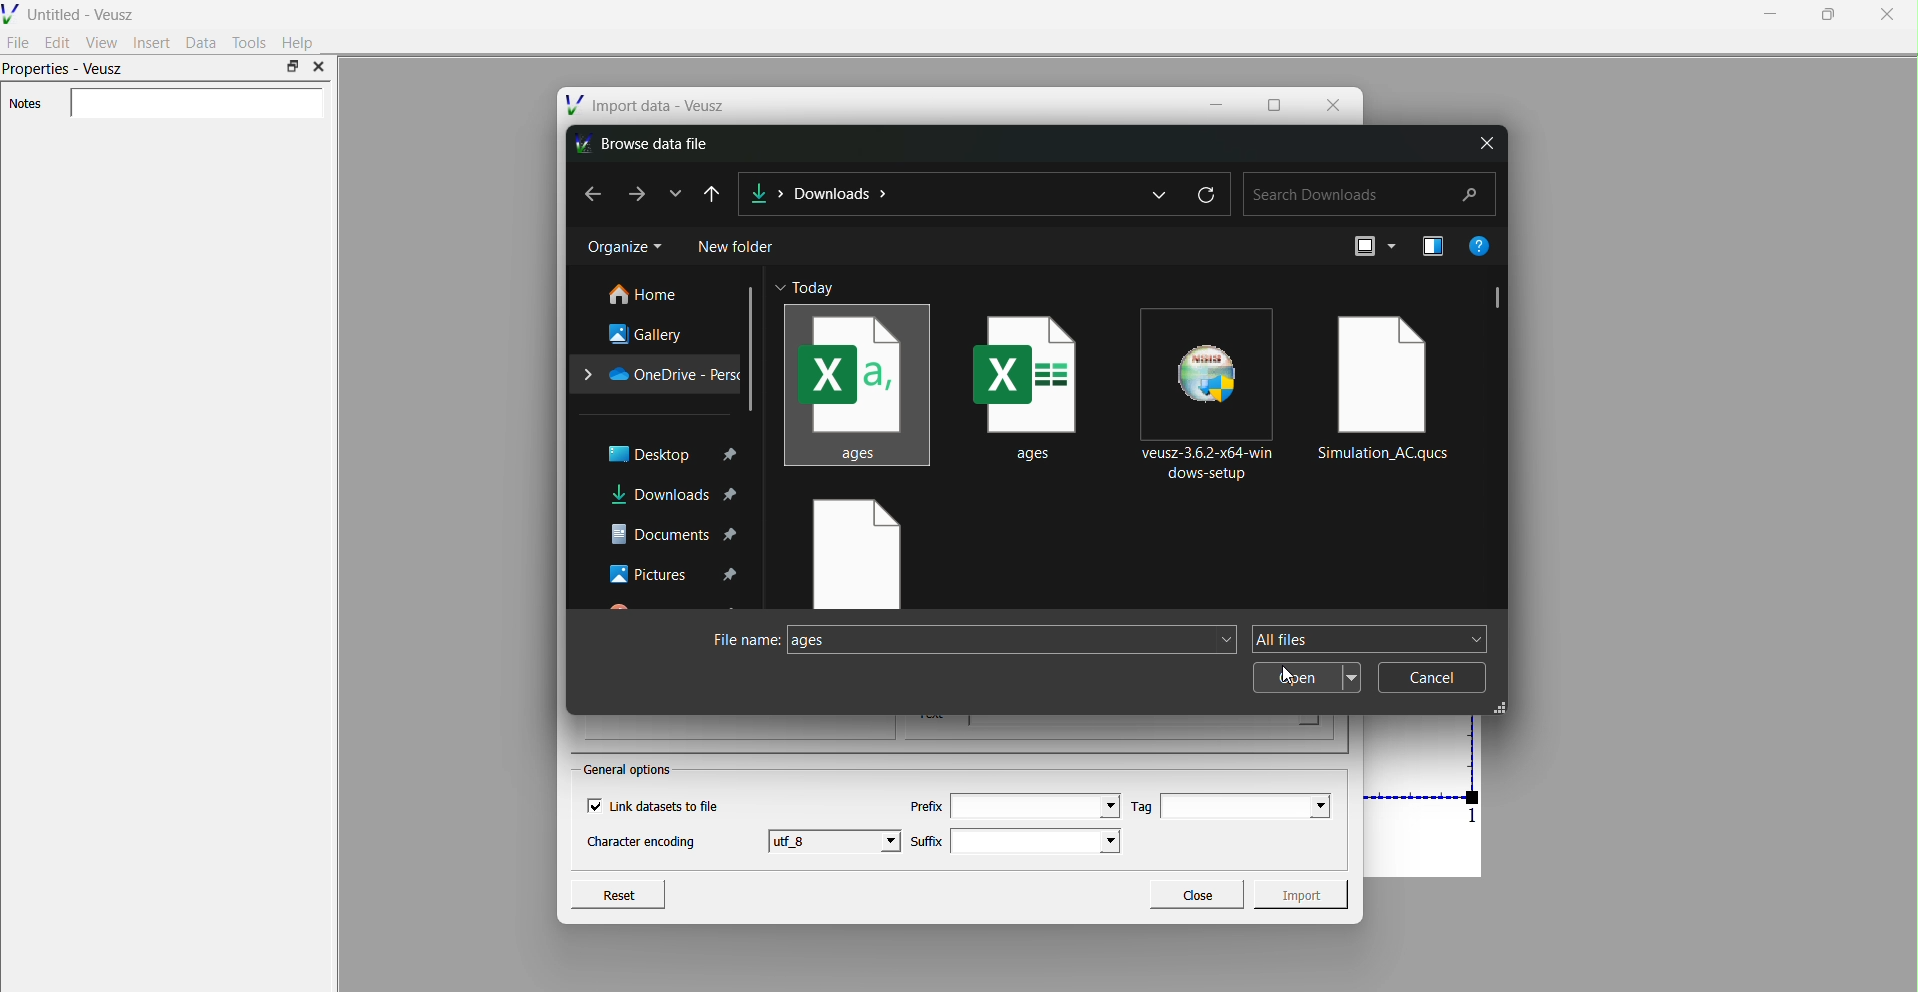  What do you see at coordinates (1274, 103) in the screenshot?
I see `maximise` at bounding box center [1274, 103].